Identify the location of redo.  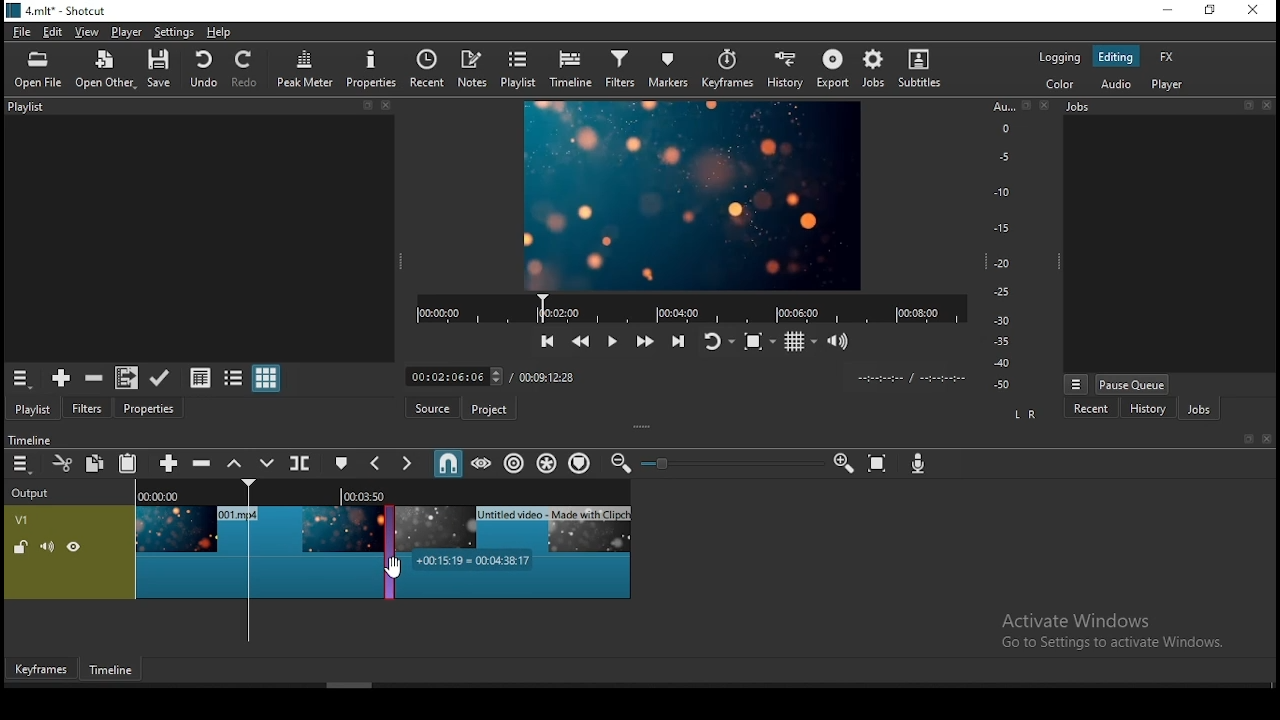
(247, 69).